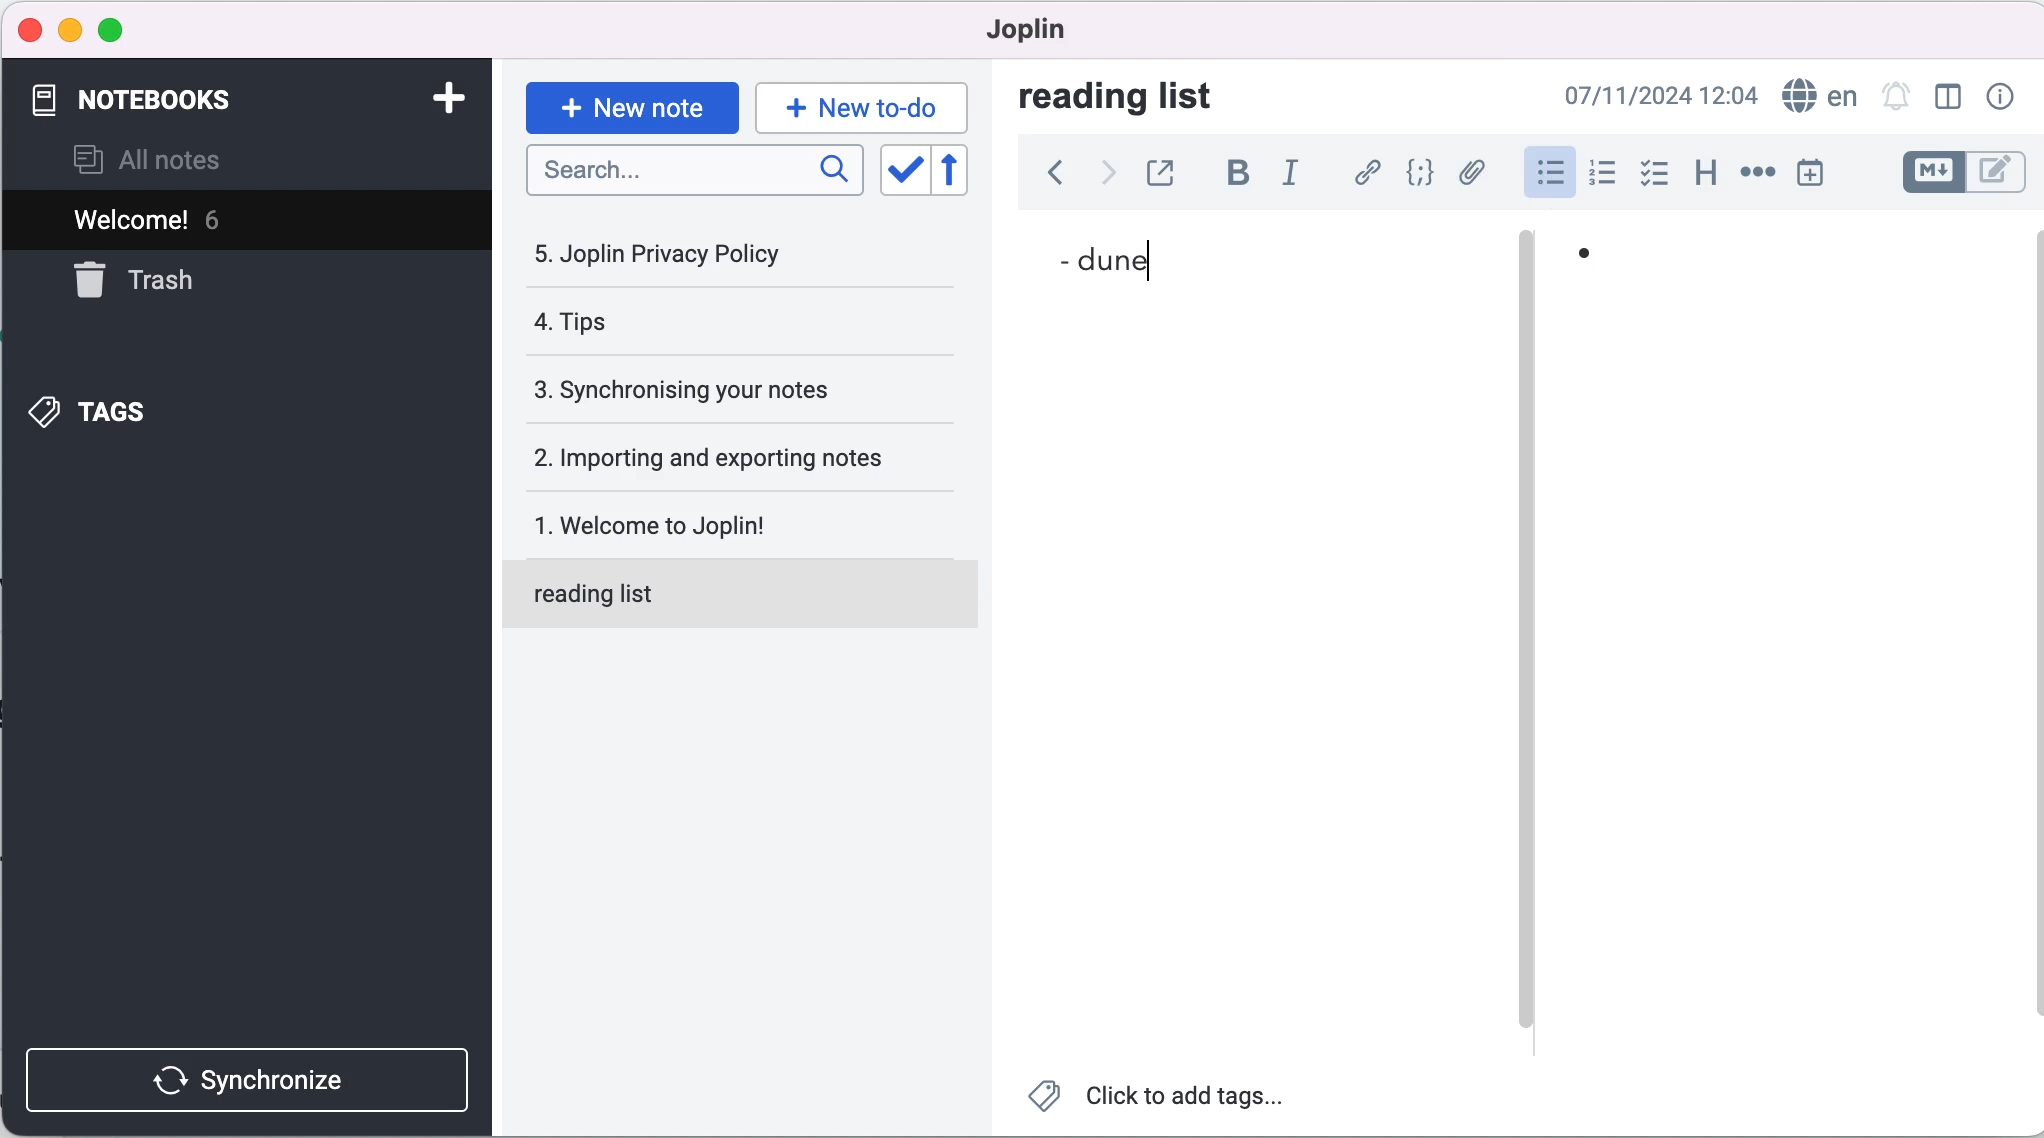 Image resolution: width=2044 pixels, height=1138 pixels. Describe the element at coordinates (199, 412) in the screenshot. I see `tags` at that location.